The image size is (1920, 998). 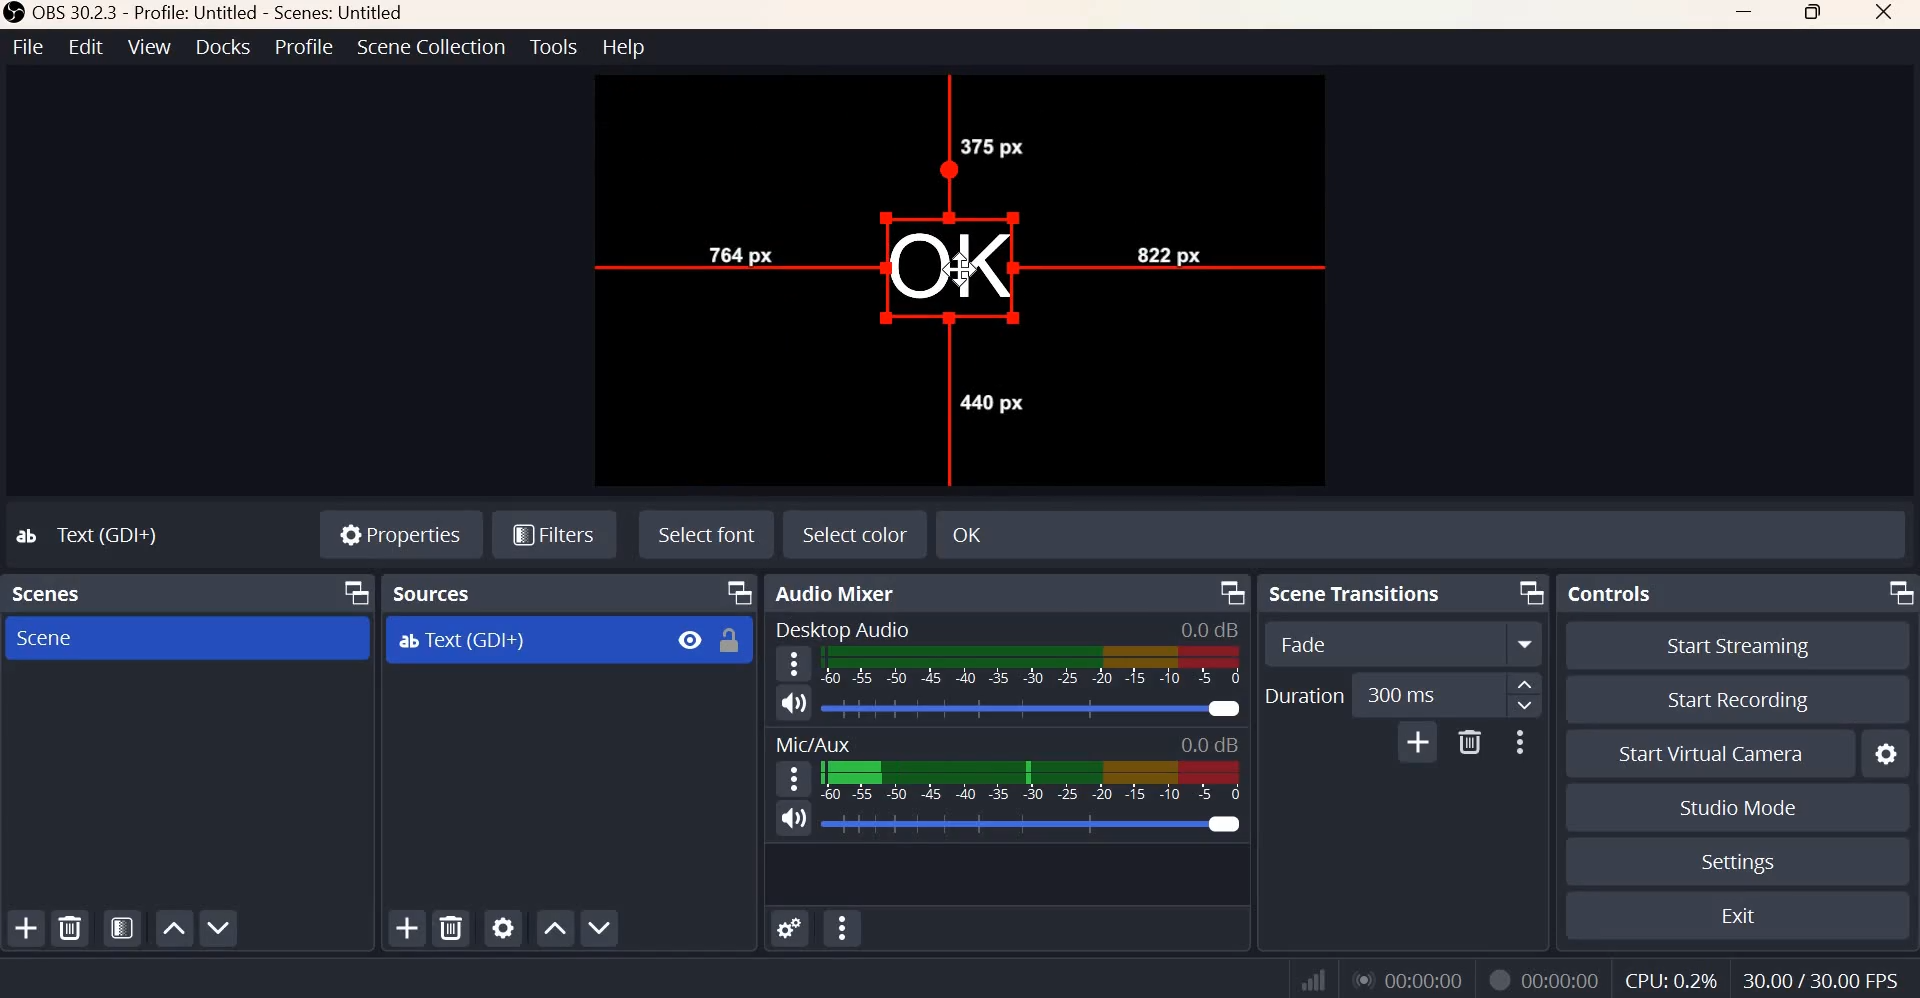 What do you see at coordinates (1531, 592) in the screenshot?
I see `Dock Options icon` at bounding box center [1531, 592].